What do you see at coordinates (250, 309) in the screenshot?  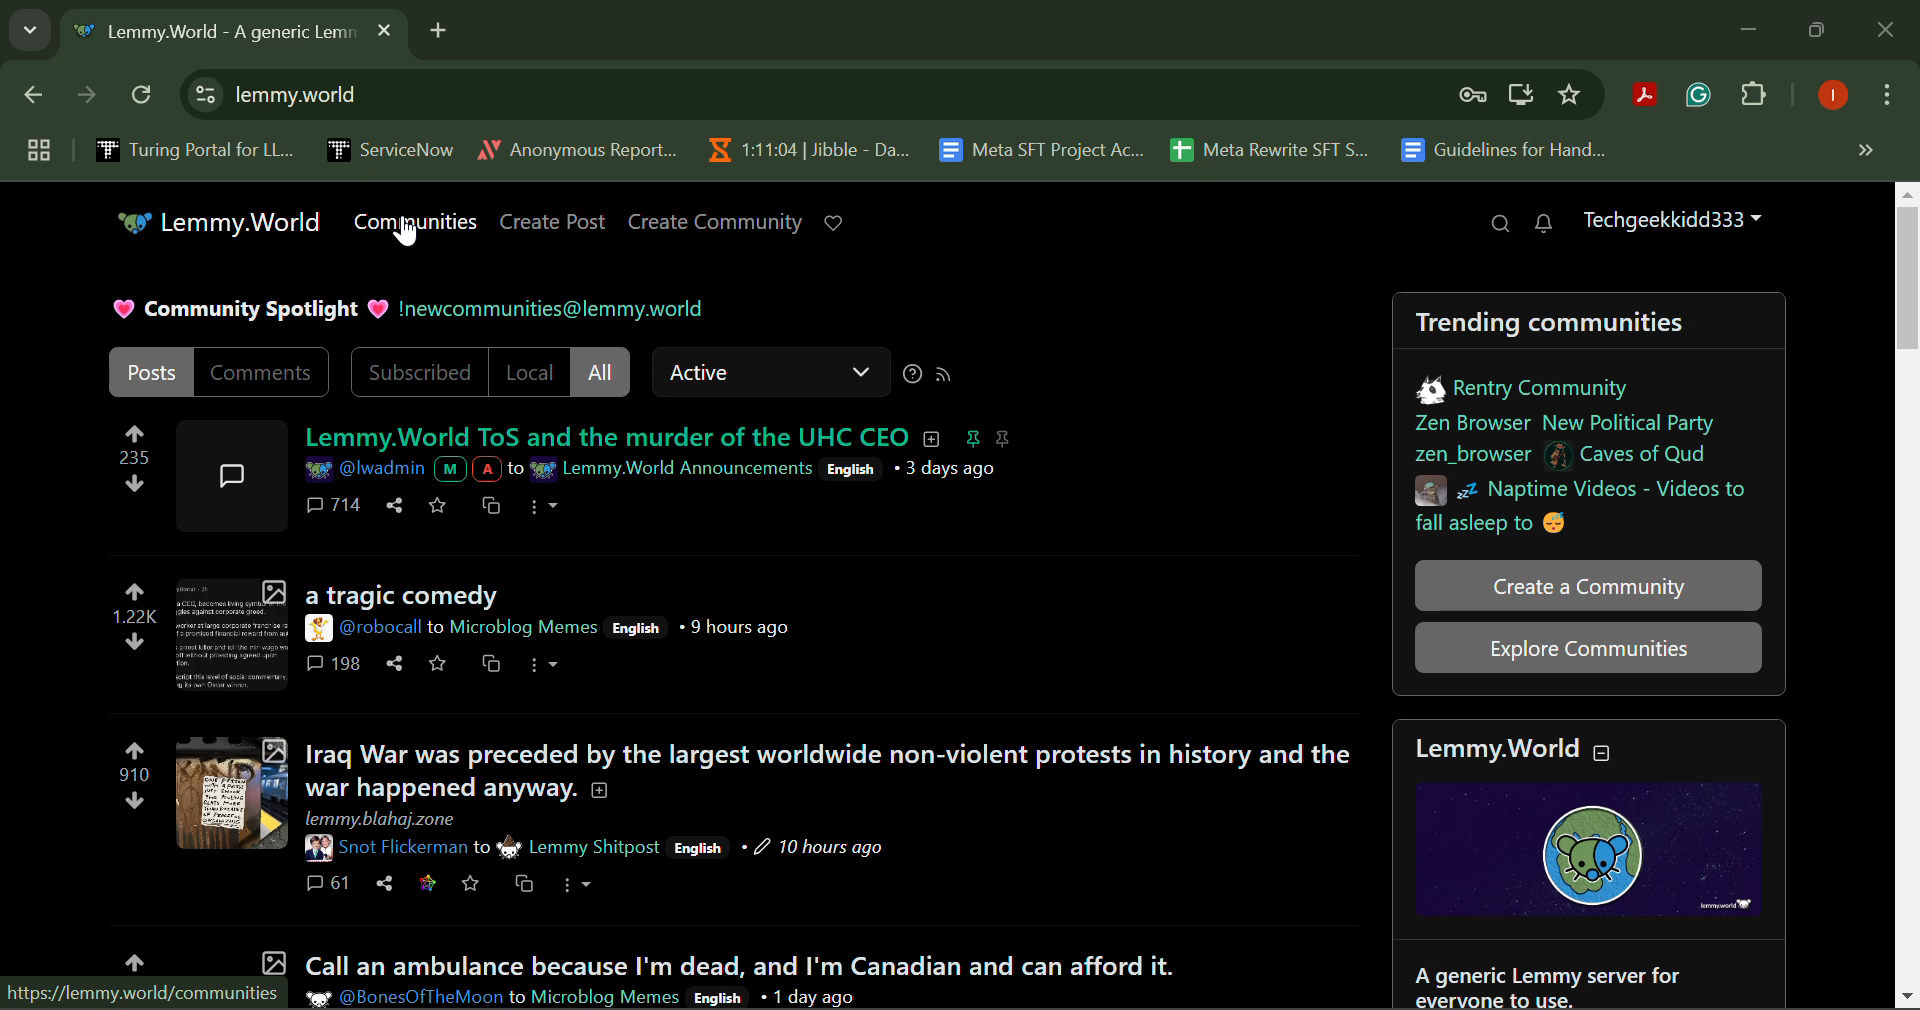 I see `Community Spotlight Heading` at bounding box center [250, 309].